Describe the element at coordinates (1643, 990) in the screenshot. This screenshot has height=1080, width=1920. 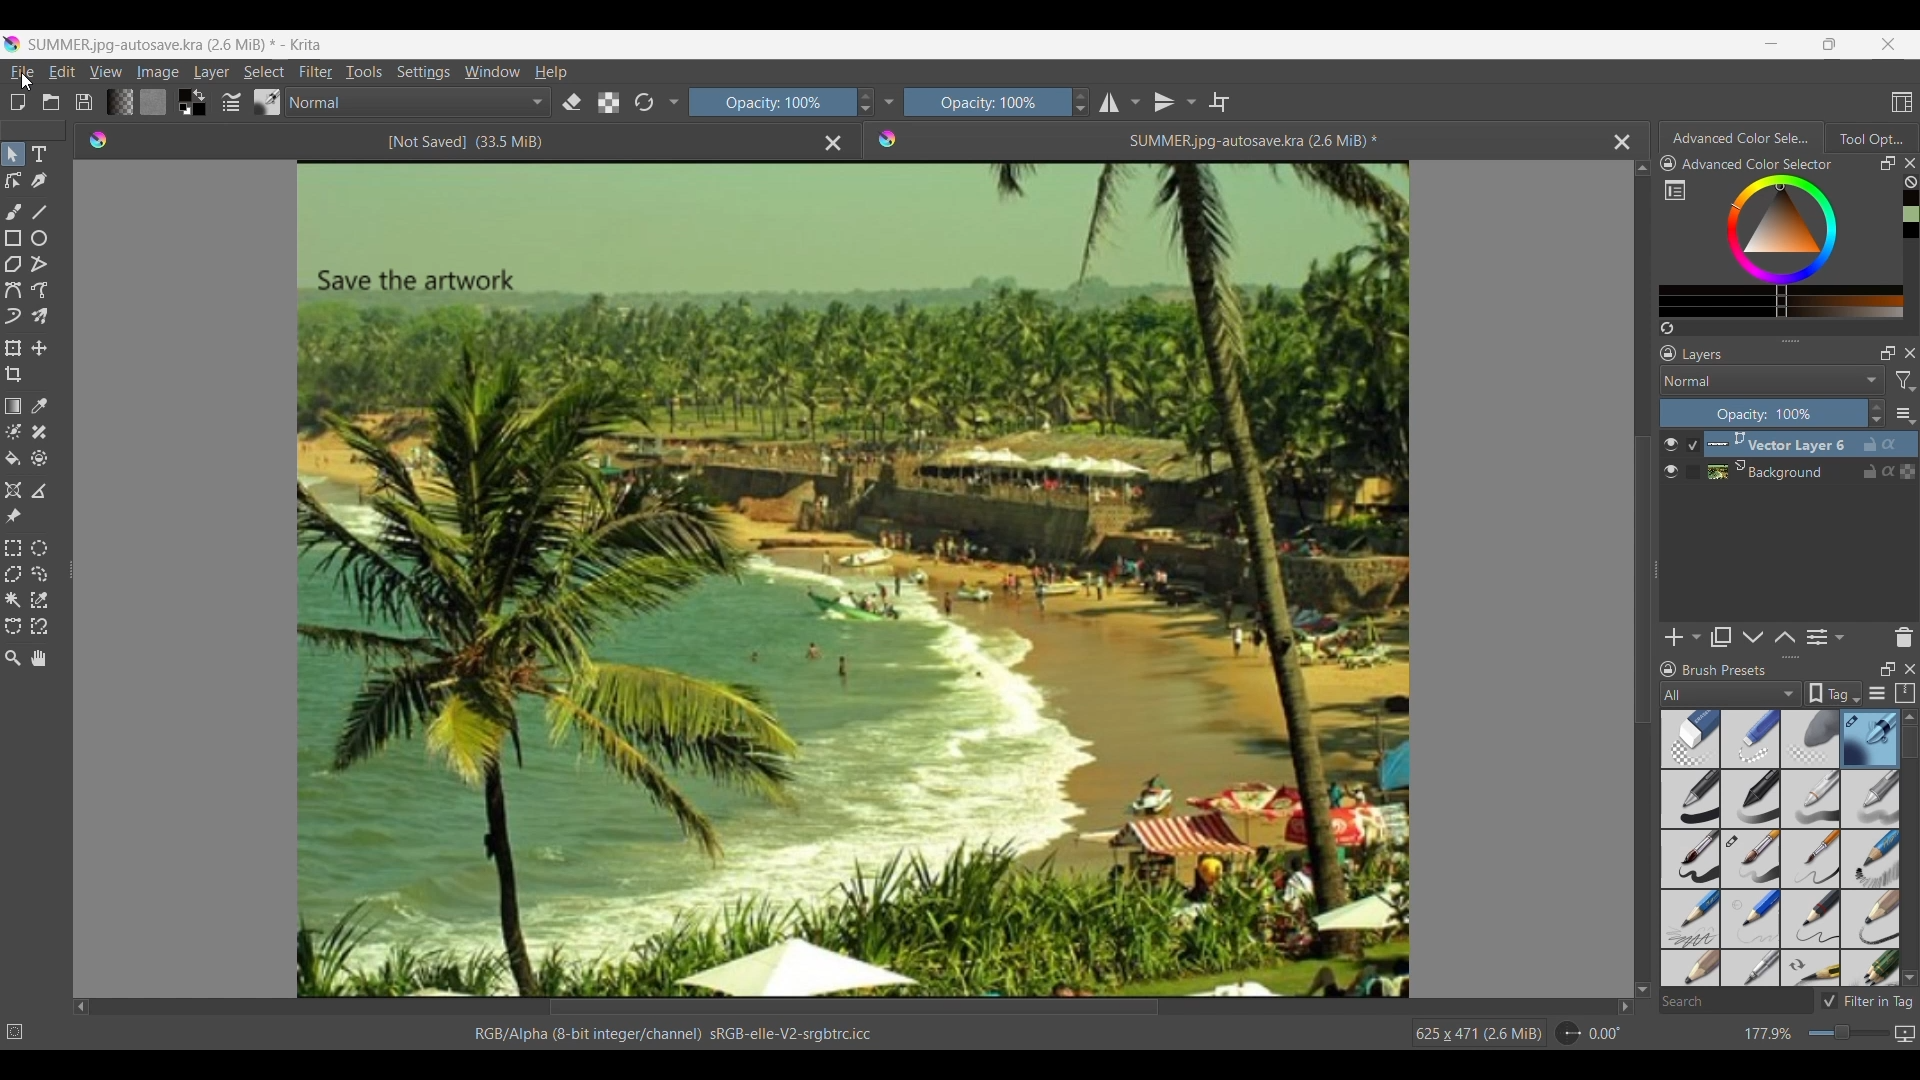
I see `Quick slide to bottom` at that location.